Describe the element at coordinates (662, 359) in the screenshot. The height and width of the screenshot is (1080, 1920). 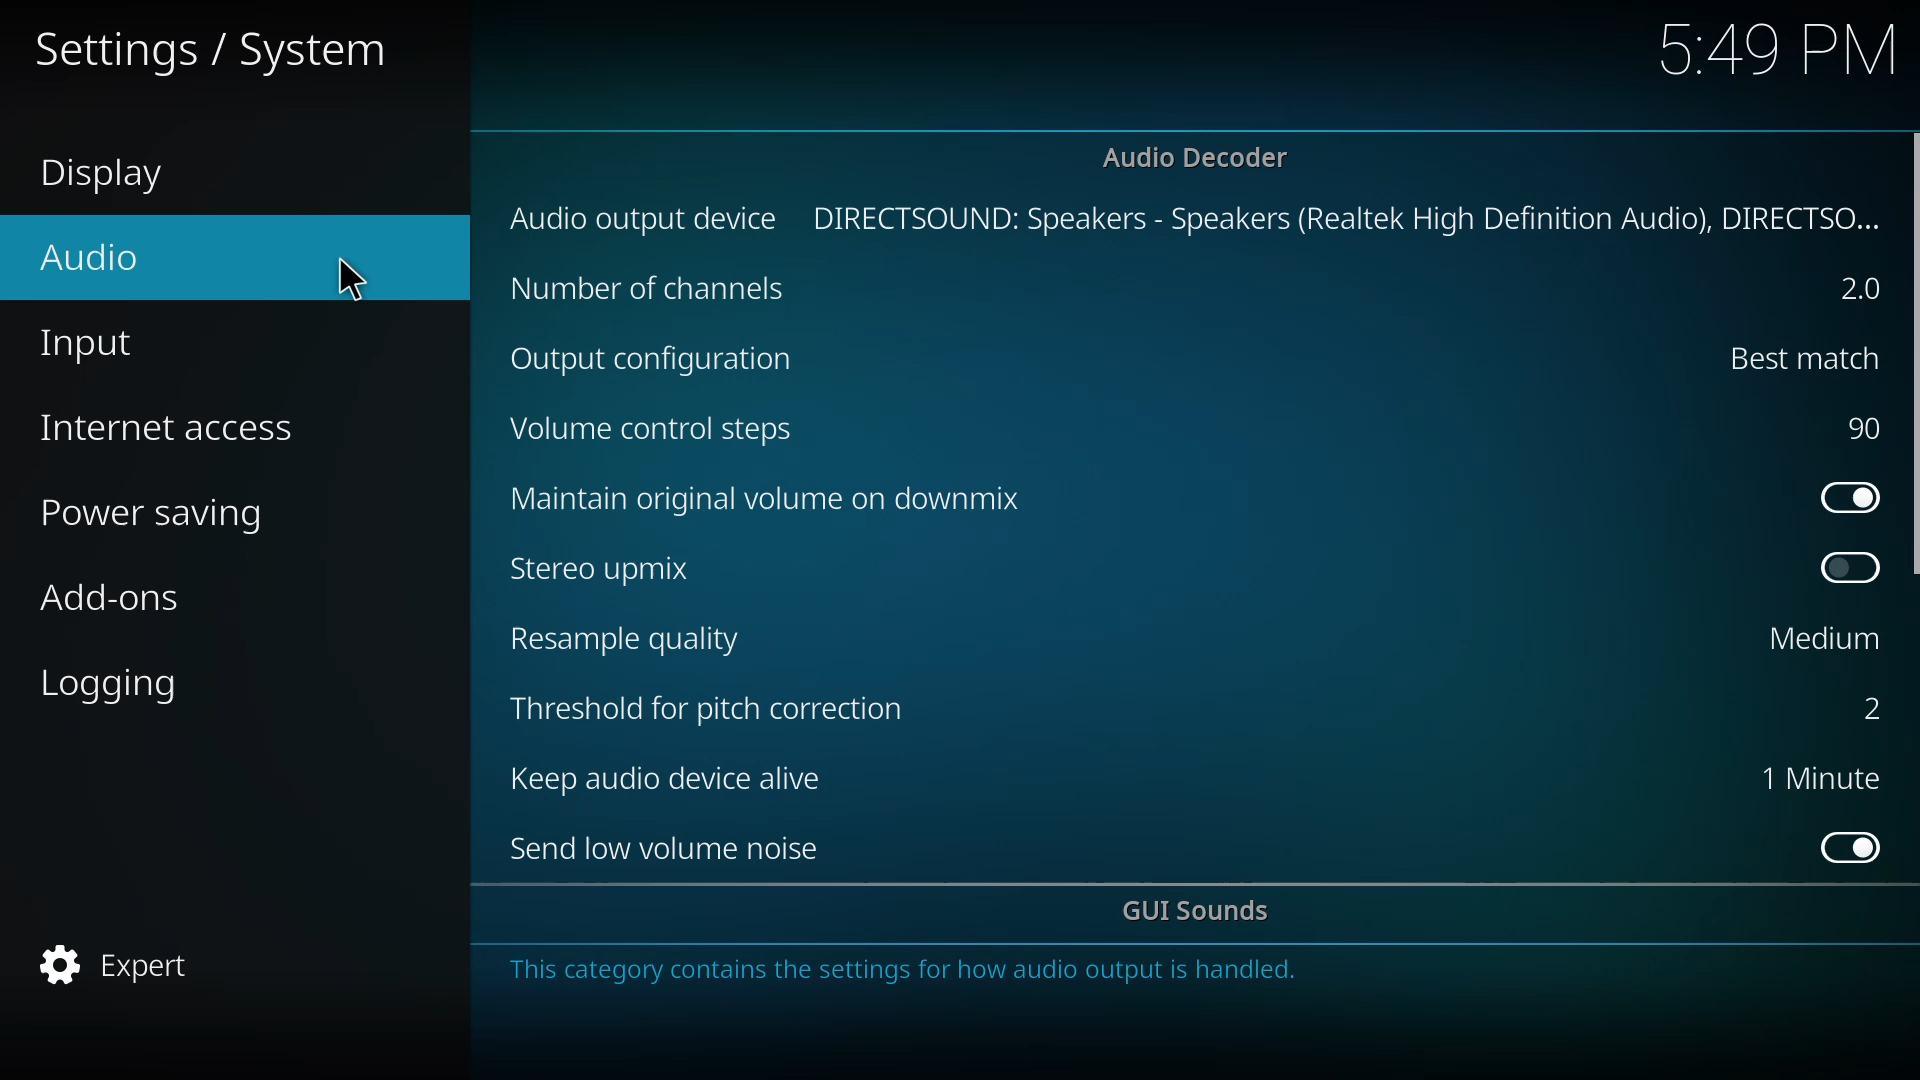
I see `output cofig` at that location.